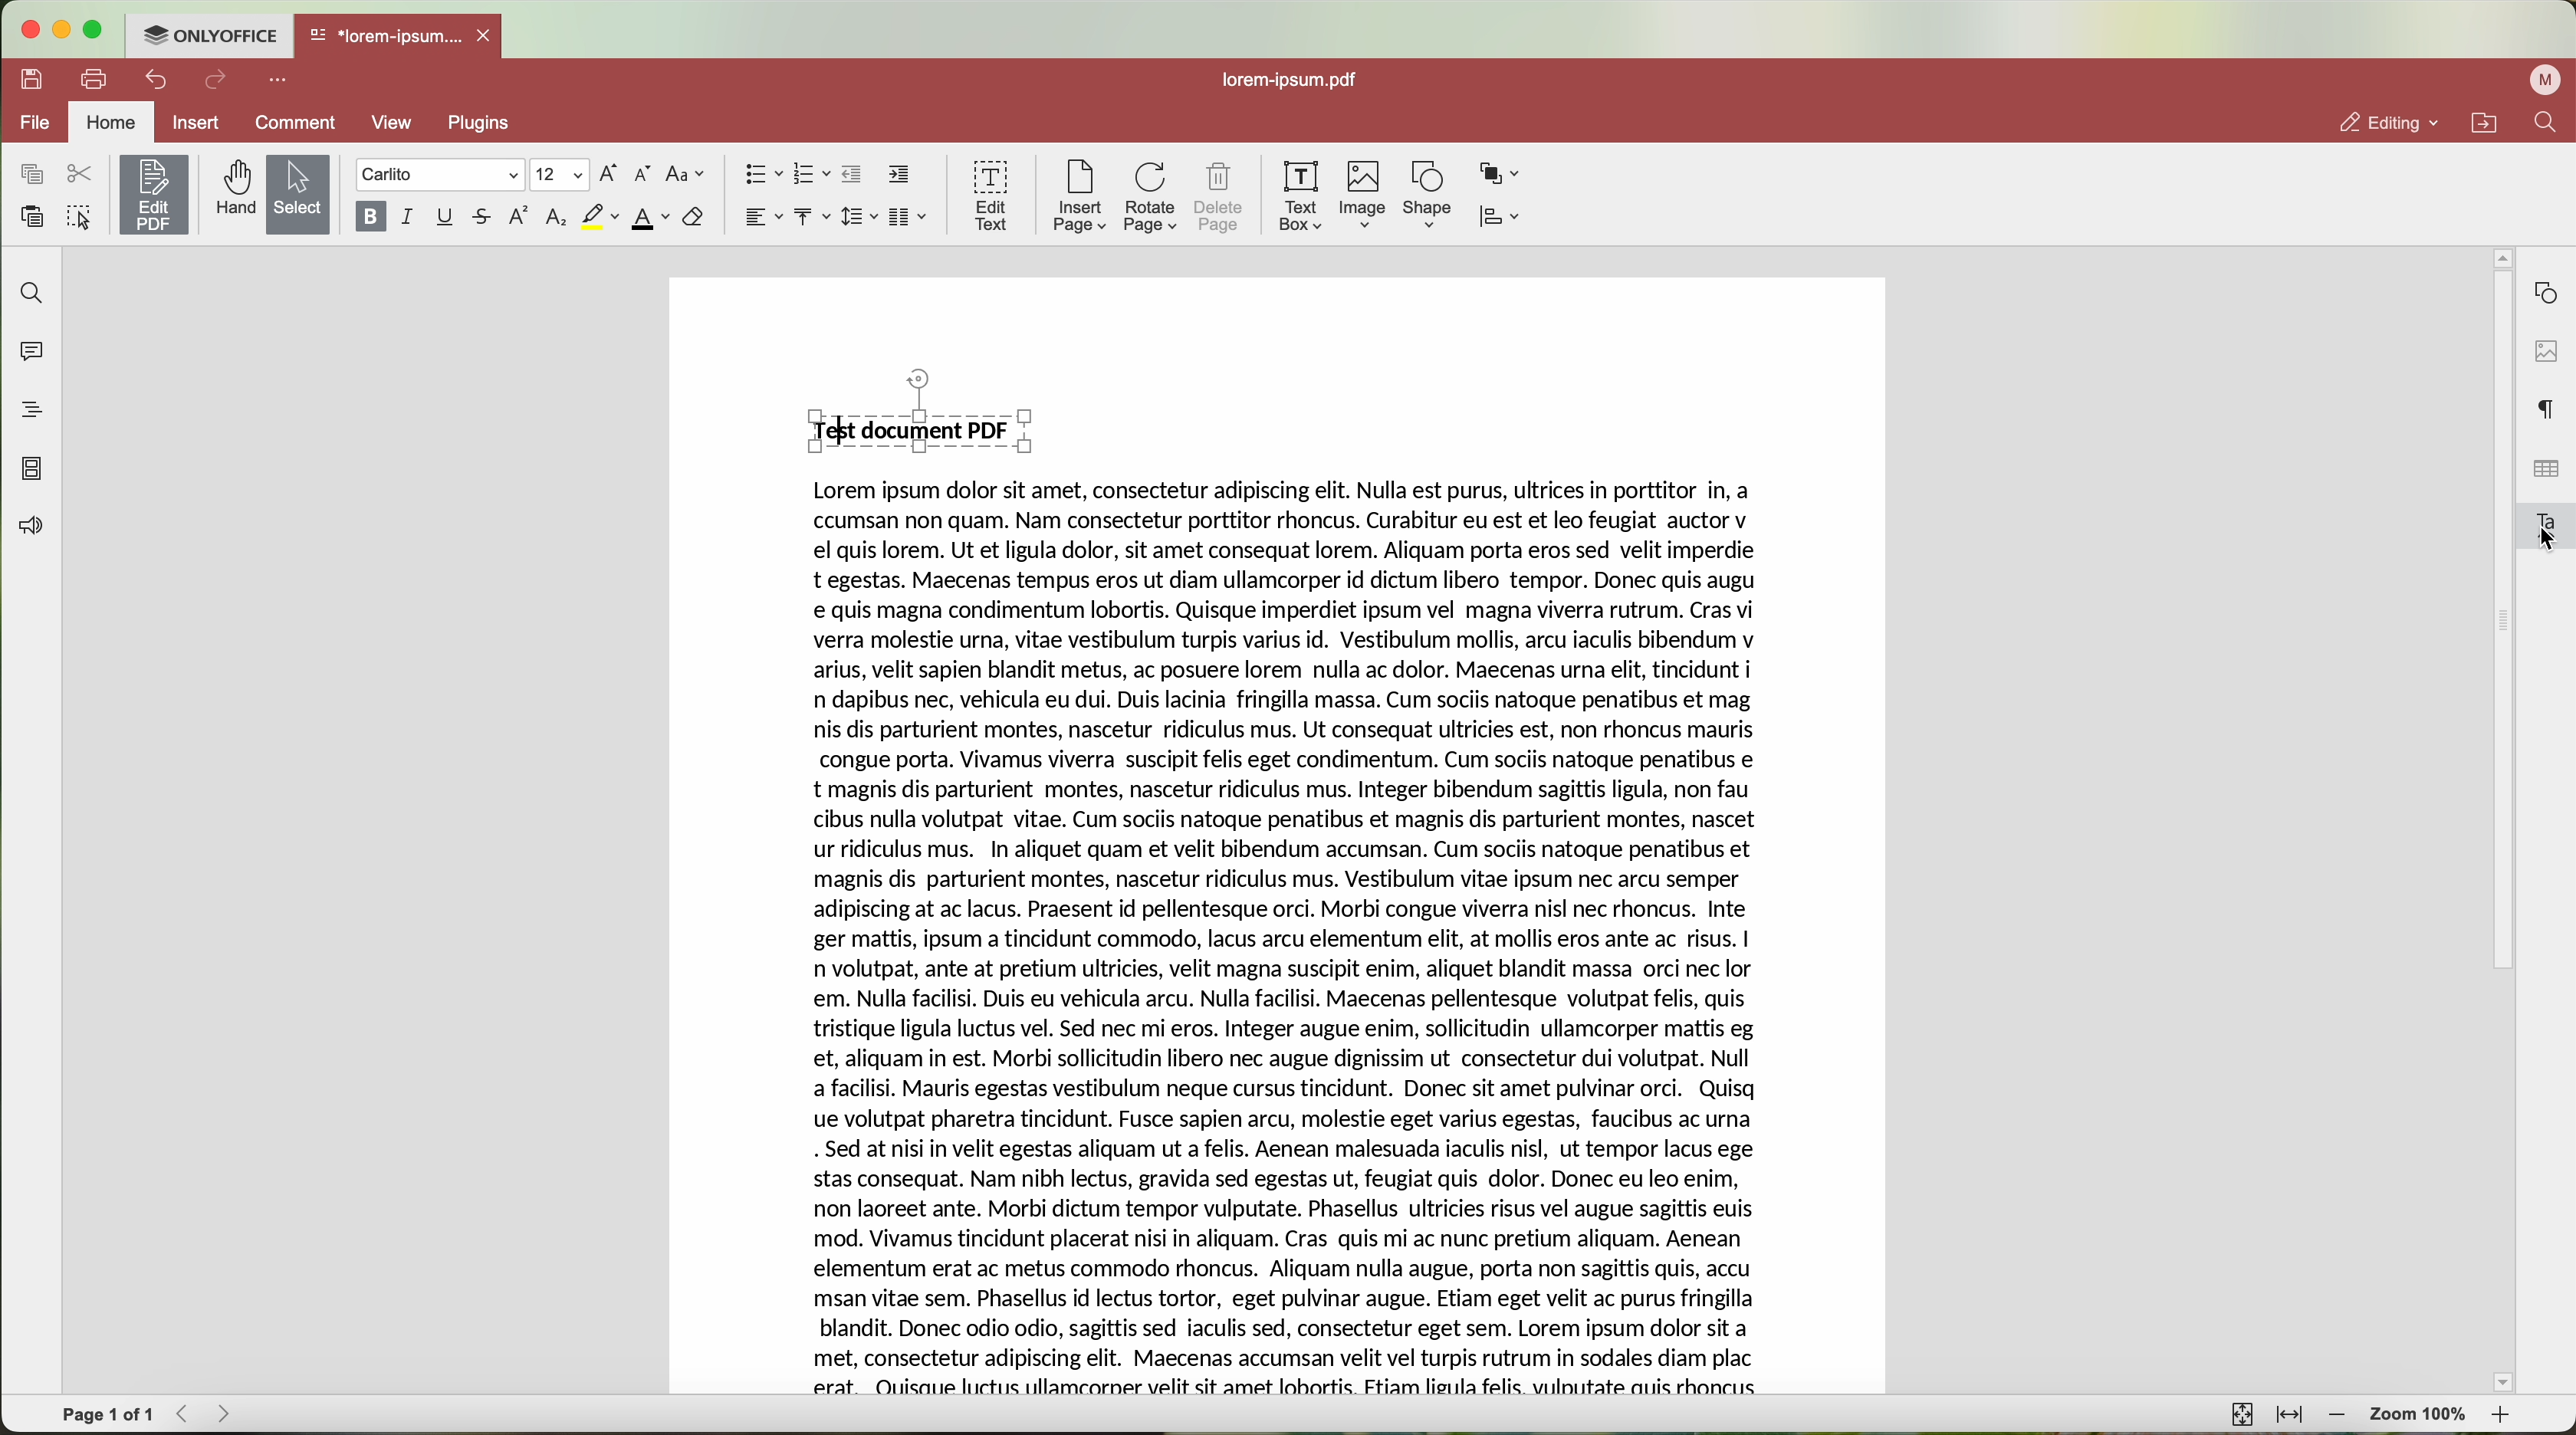 This screenshot has height=1435, width=2576. What do you see at coordinates (1365, 196) in the screenshot?
I see `image` at bounding box center [1365, 196].